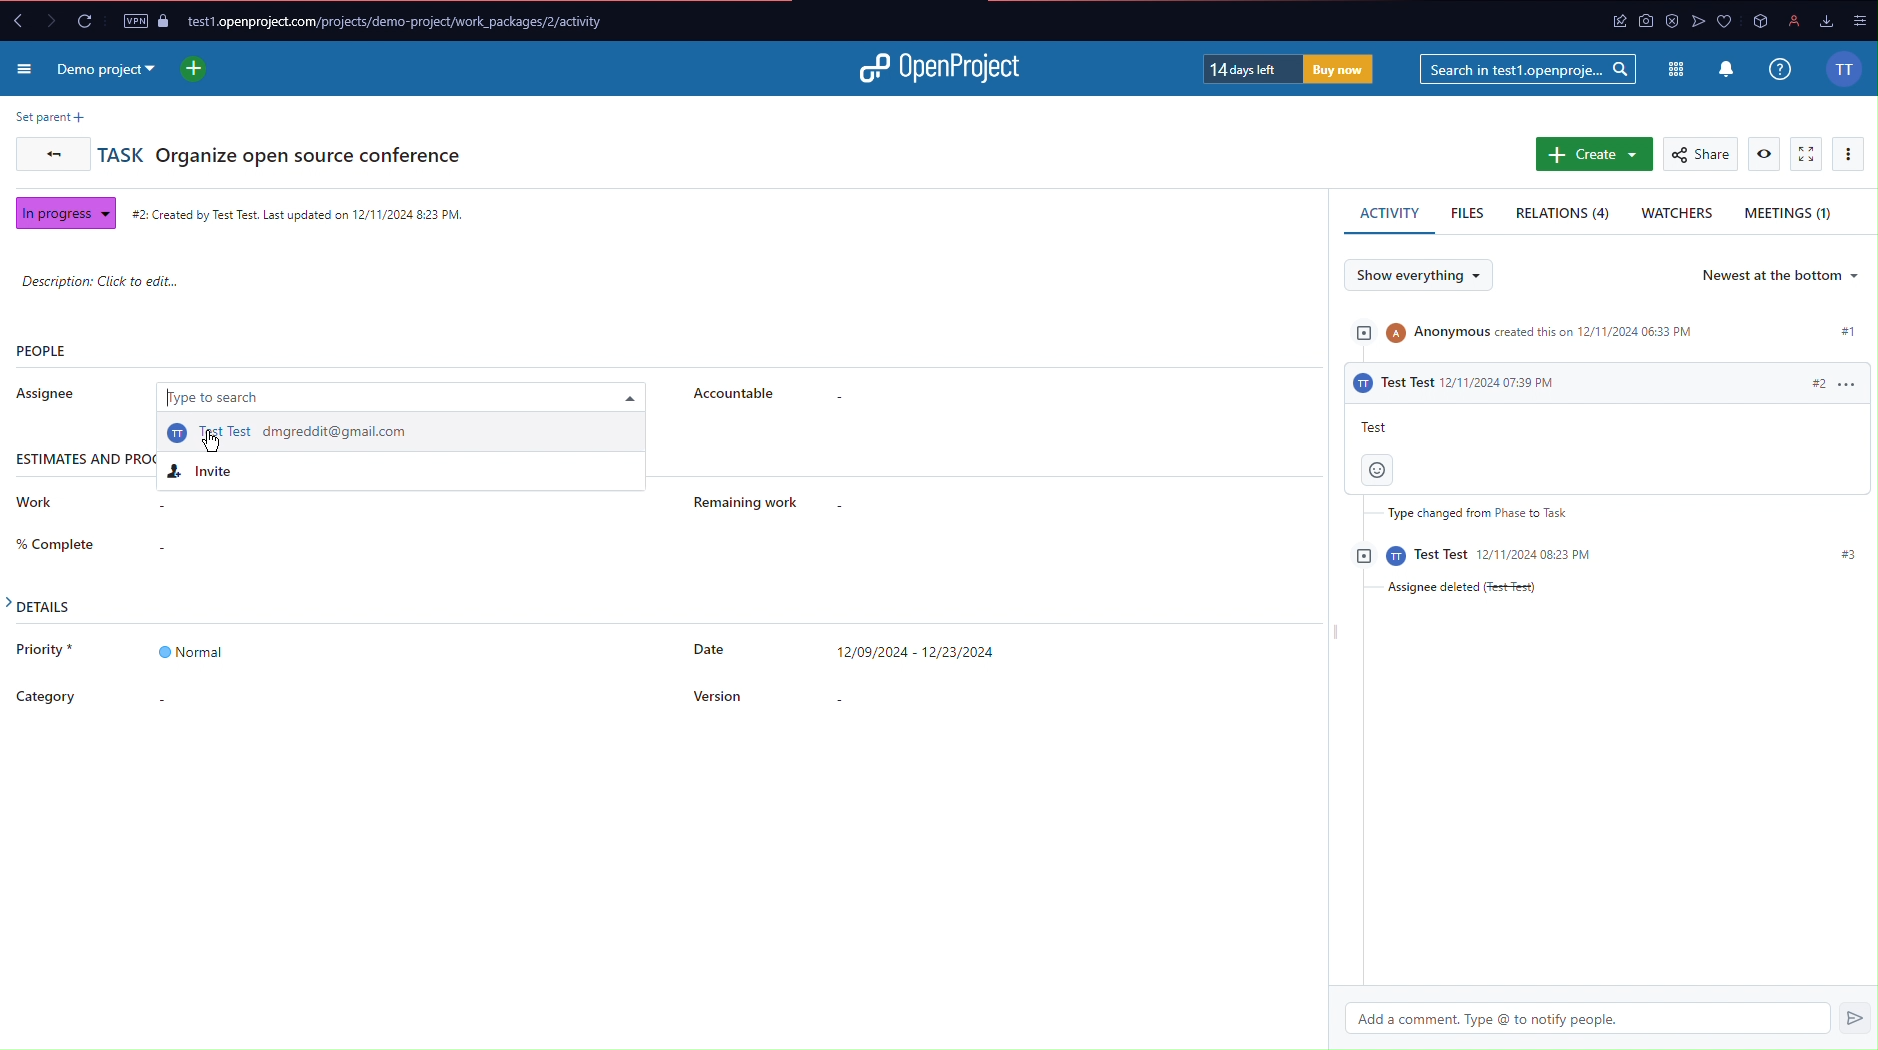 The height and width of the screenshot is (1050, 1878). I want to click on Reload Page, so click(85, 20).